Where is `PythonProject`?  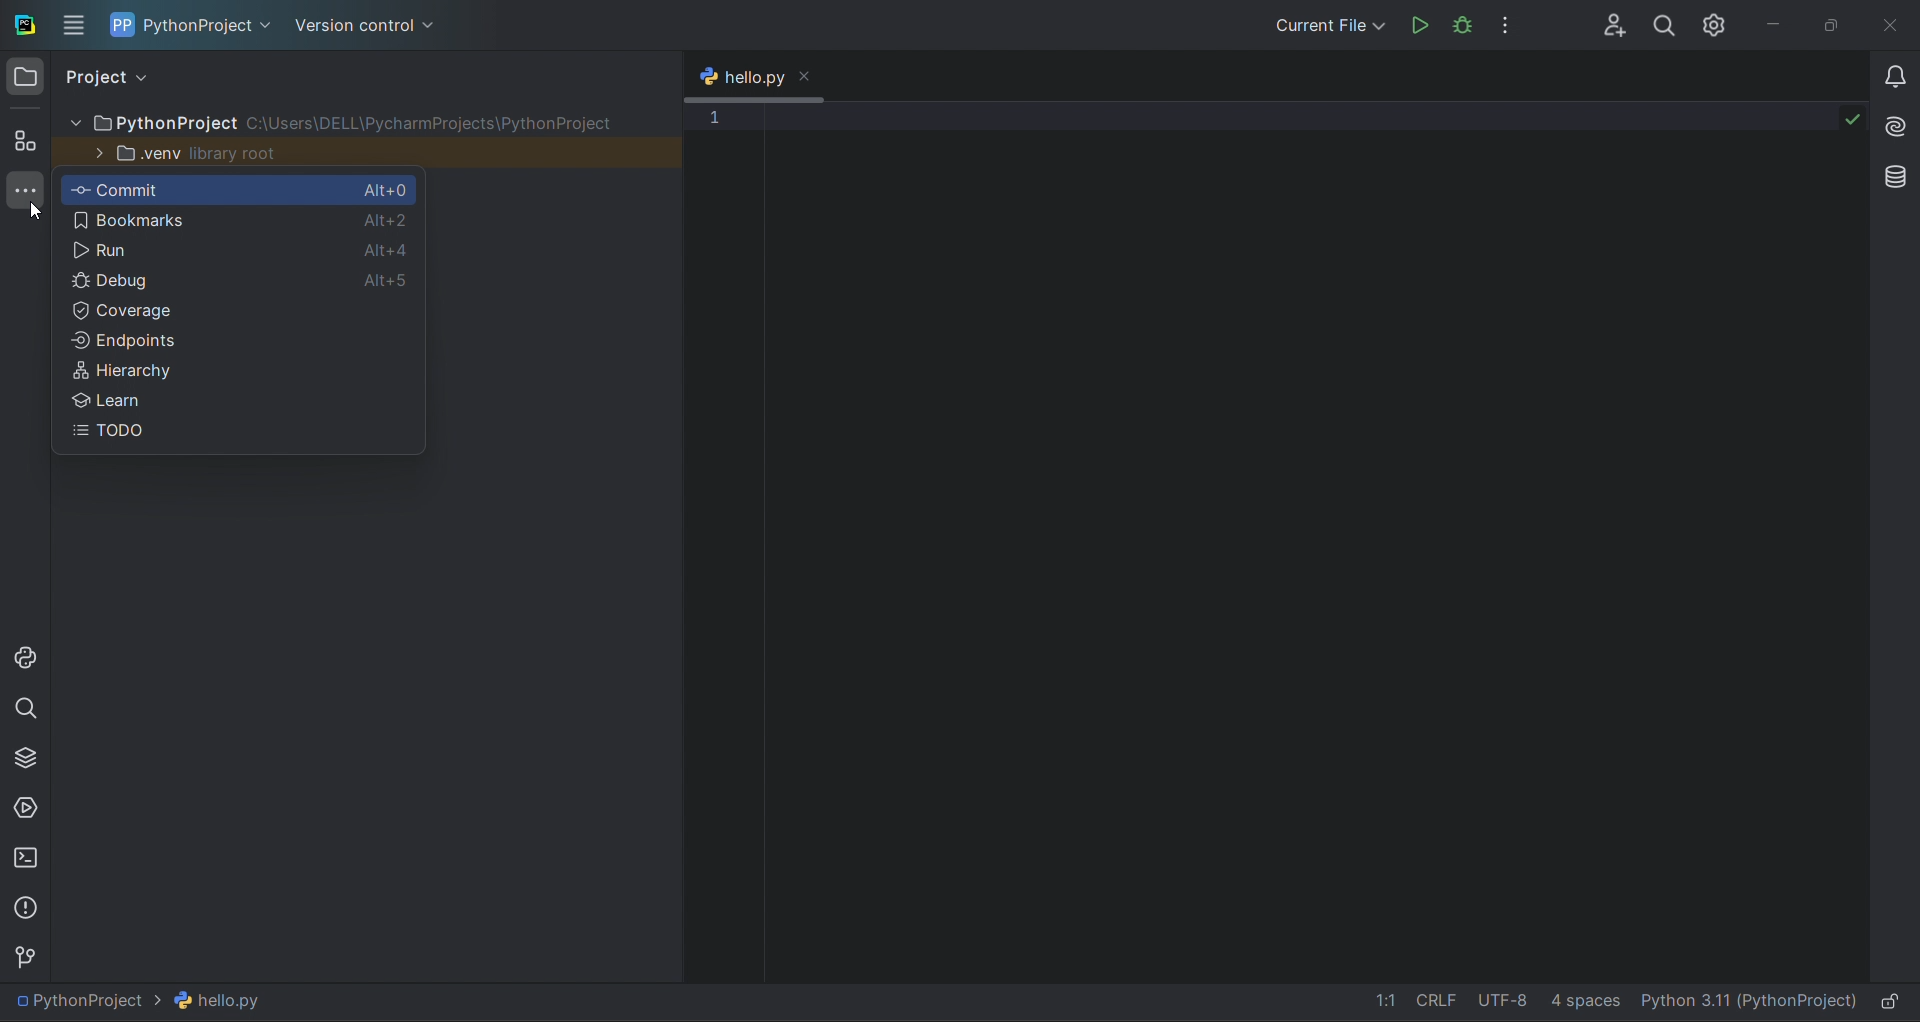
PythonProject is located at coordinates (153, 123).